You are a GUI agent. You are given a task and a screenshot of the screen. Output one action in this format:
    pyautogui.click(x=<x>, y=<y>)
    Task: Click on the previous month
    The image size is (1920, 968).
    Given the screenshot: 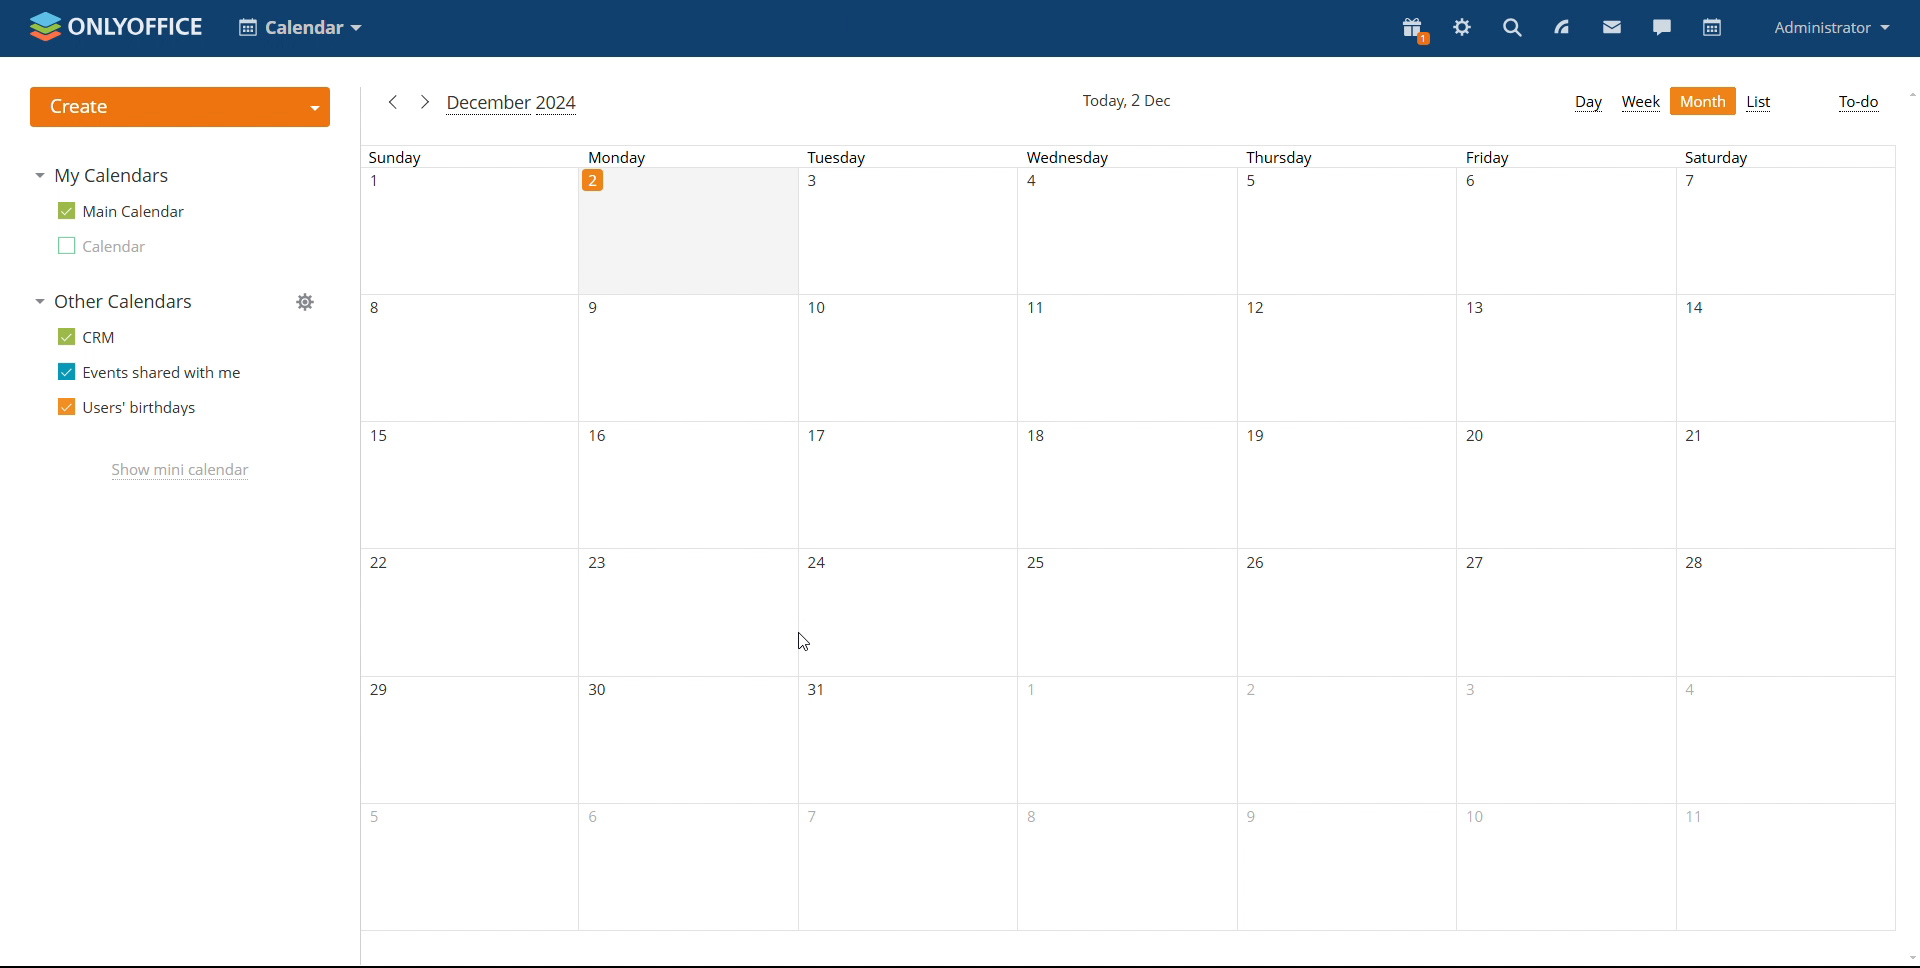 What is the action you would take?
    pyautogui.click(x=393, y=102)
    